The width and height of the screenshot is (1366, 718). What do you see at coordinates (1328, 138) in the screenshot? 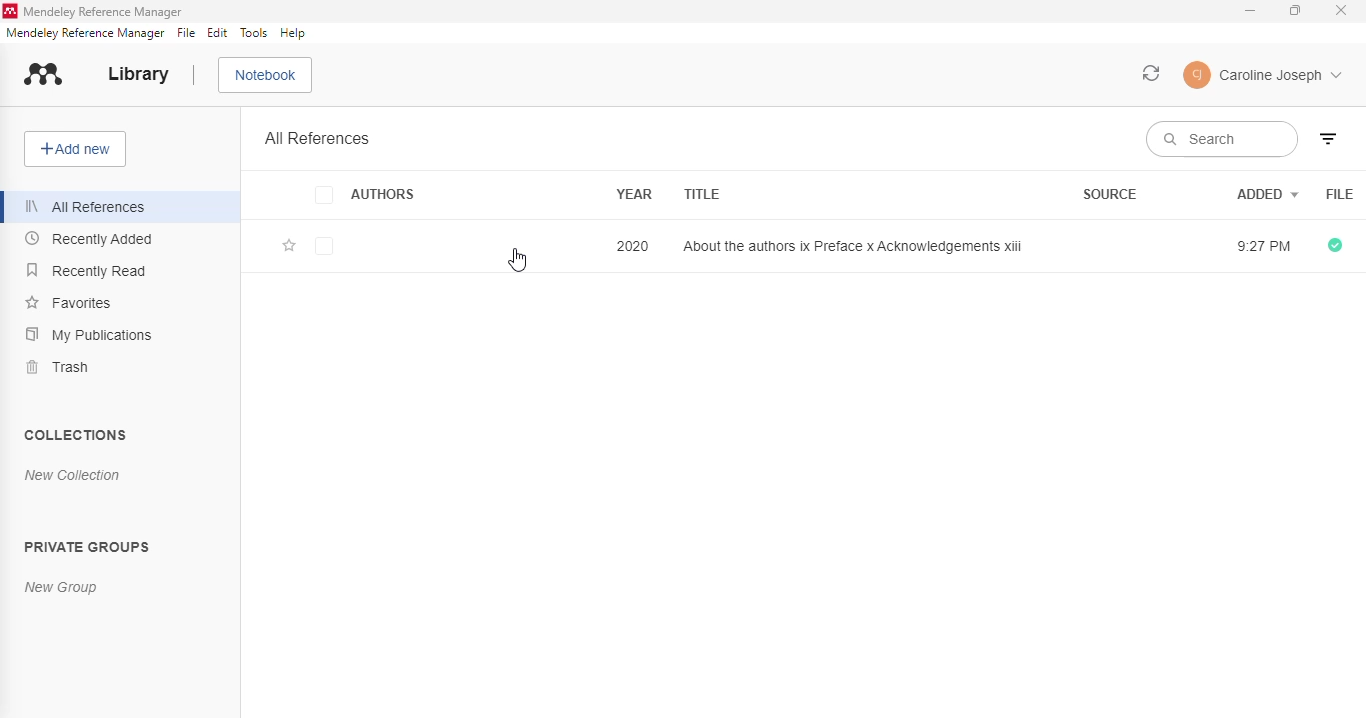
I see `filter by` at bounding box center [1328, 138].